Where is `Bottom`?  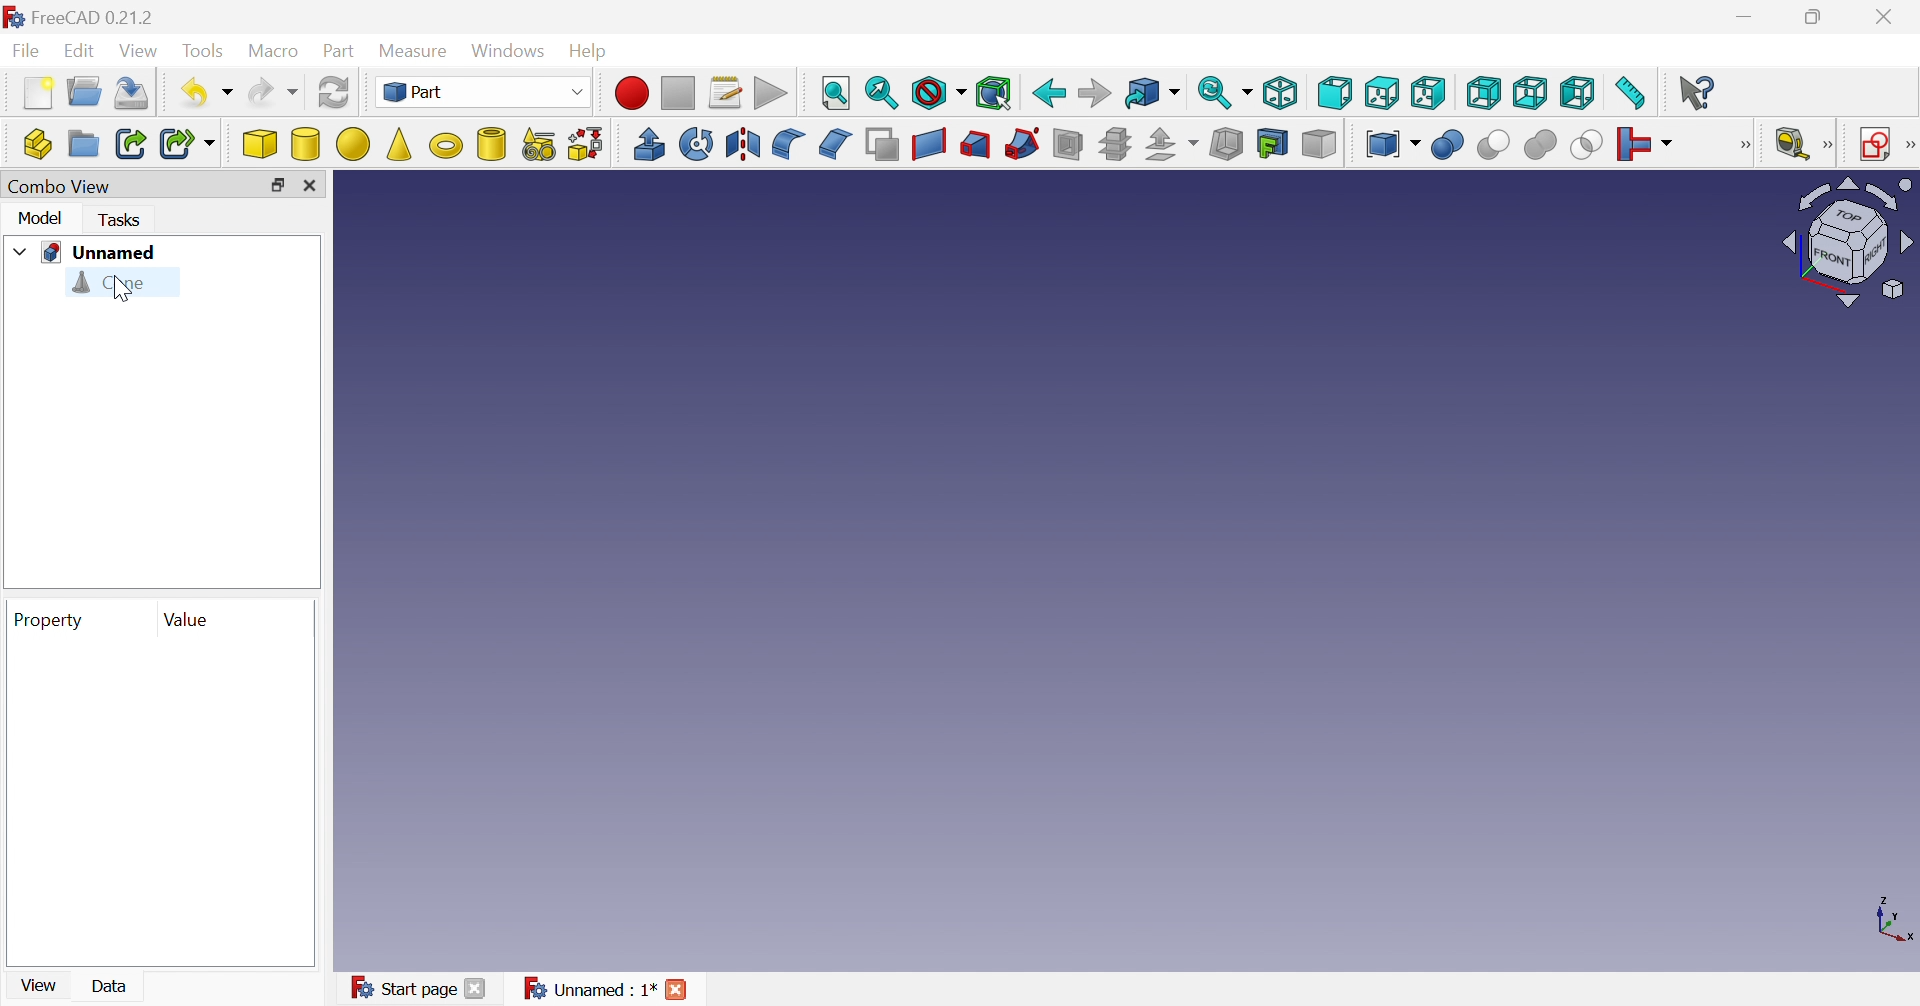
Bottom is located at coordinates (1532, 93).